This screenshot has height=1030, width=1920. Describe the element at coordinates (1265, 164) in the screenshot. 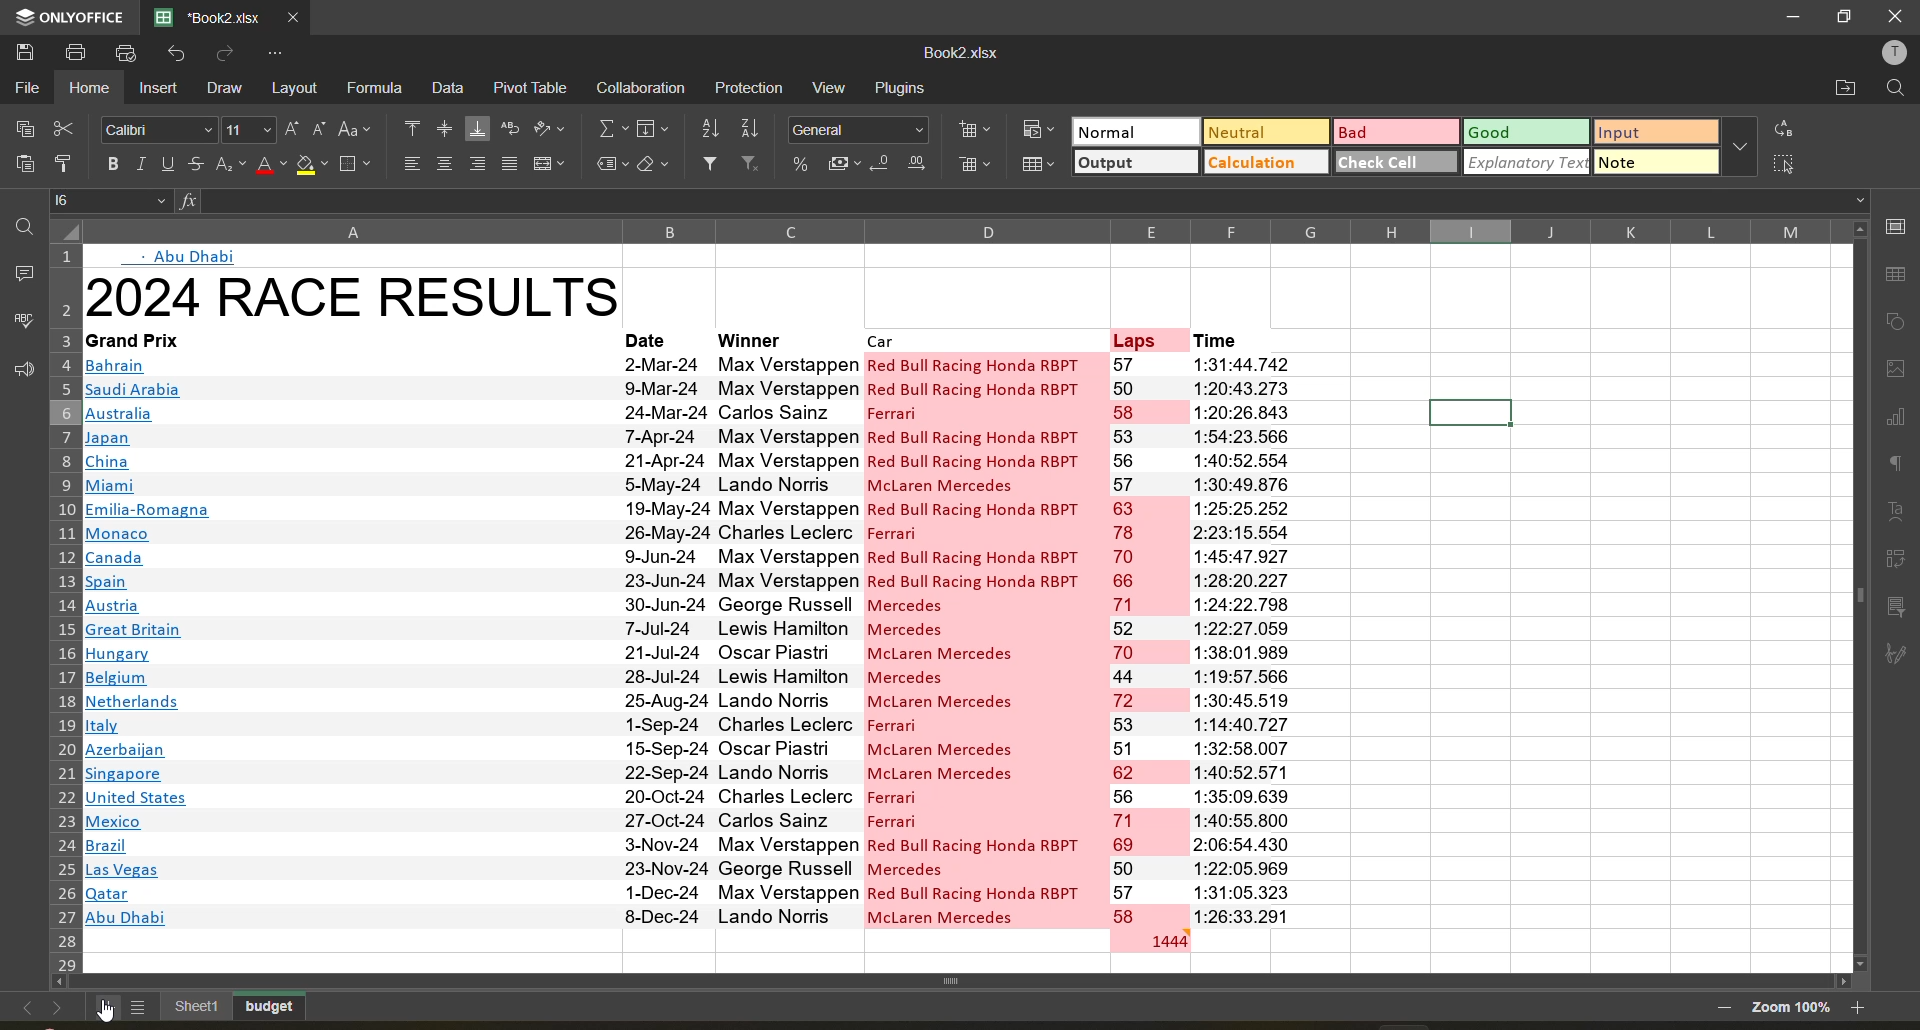

I see `calculation` at that location.